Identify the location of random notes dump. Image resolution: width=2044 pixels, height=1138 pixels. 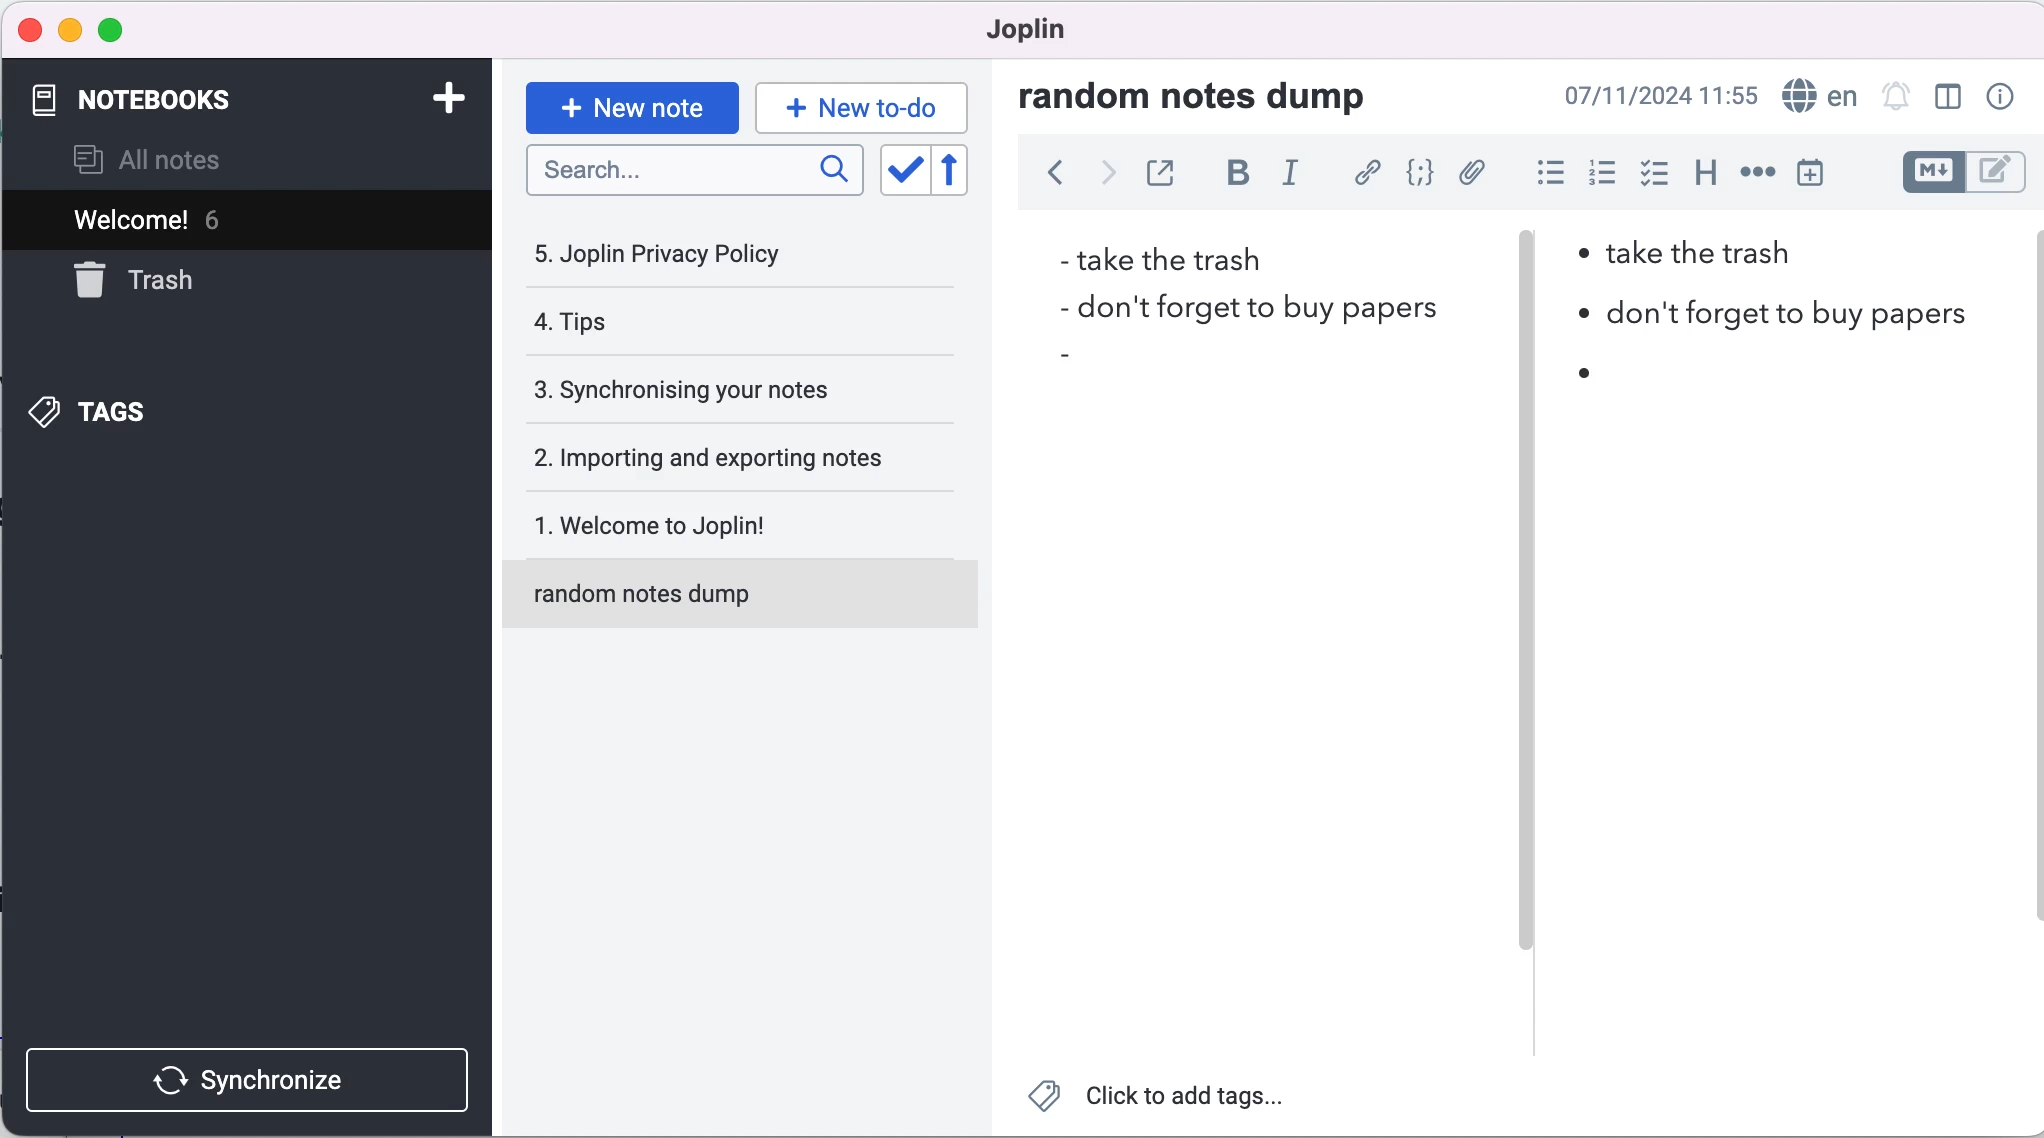
(1212, 95).